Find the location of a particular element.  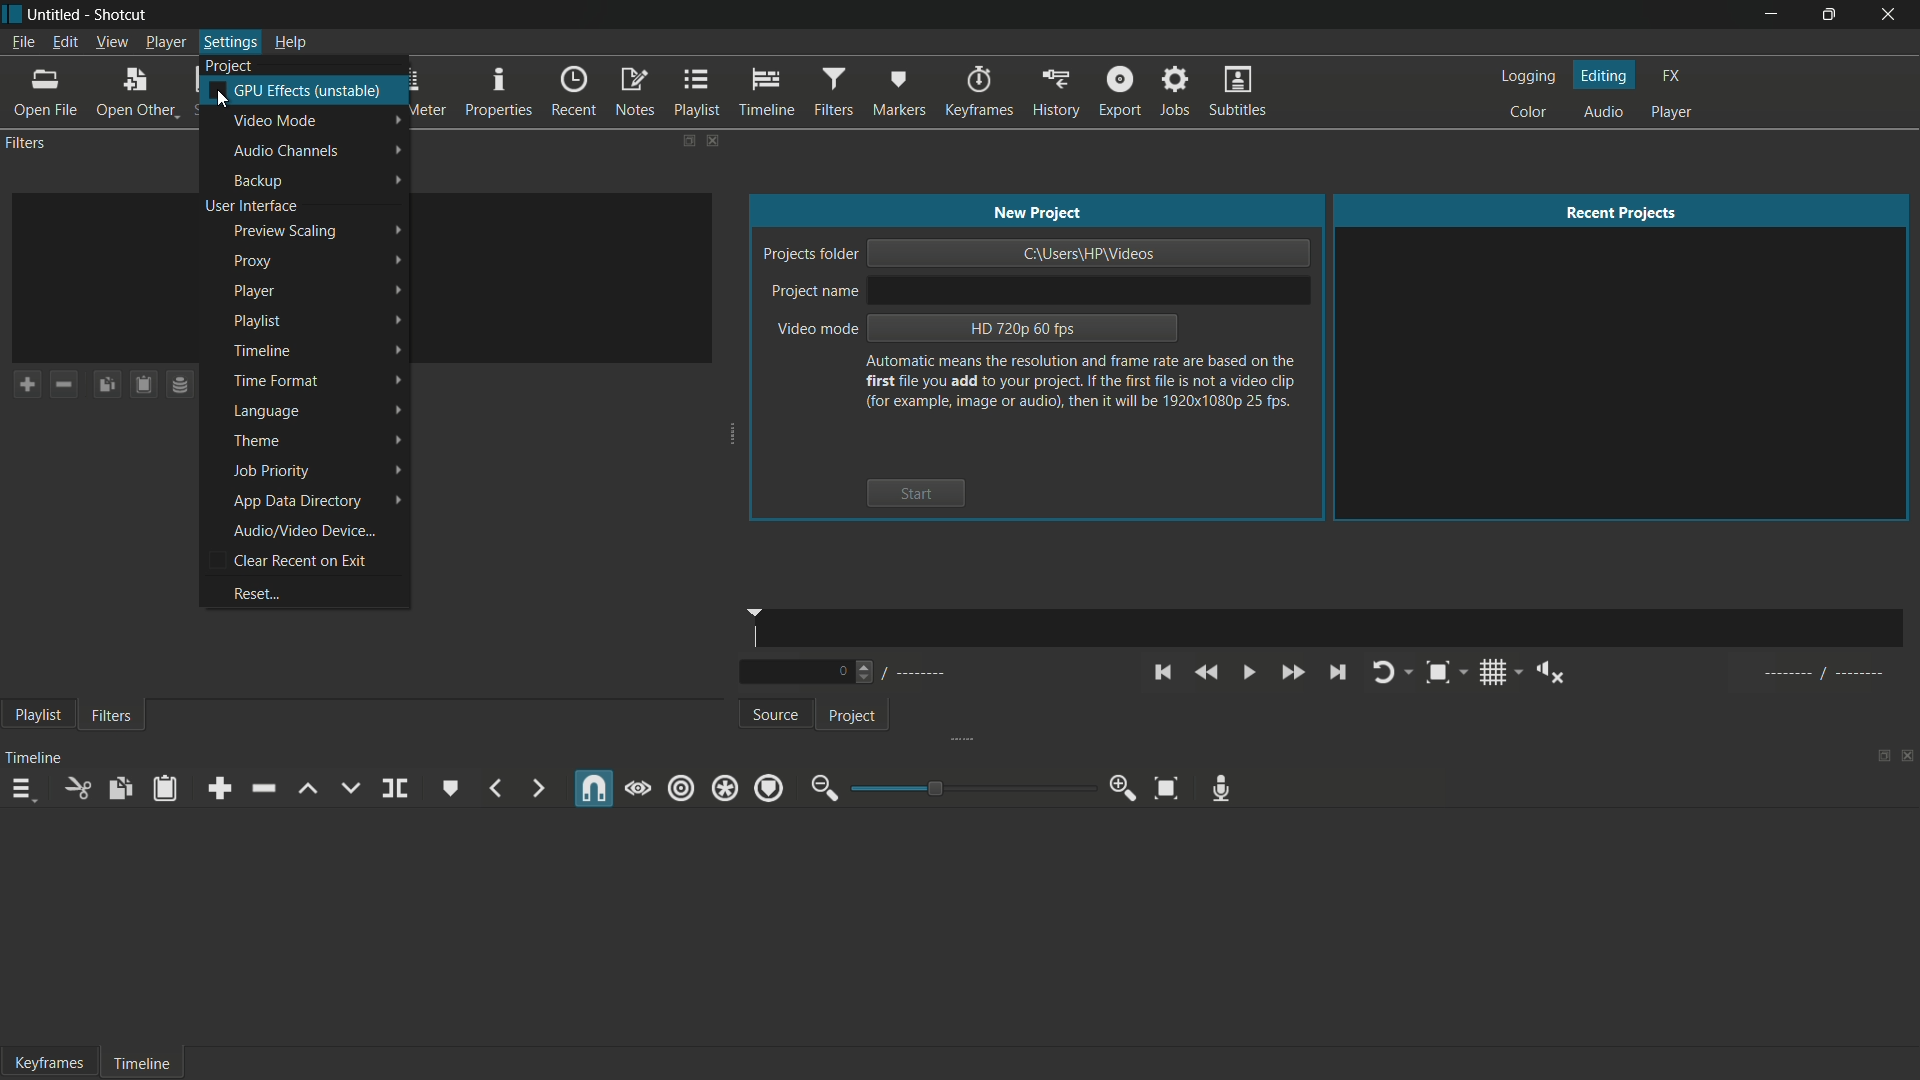

Number is located at coordinates (846, 673).